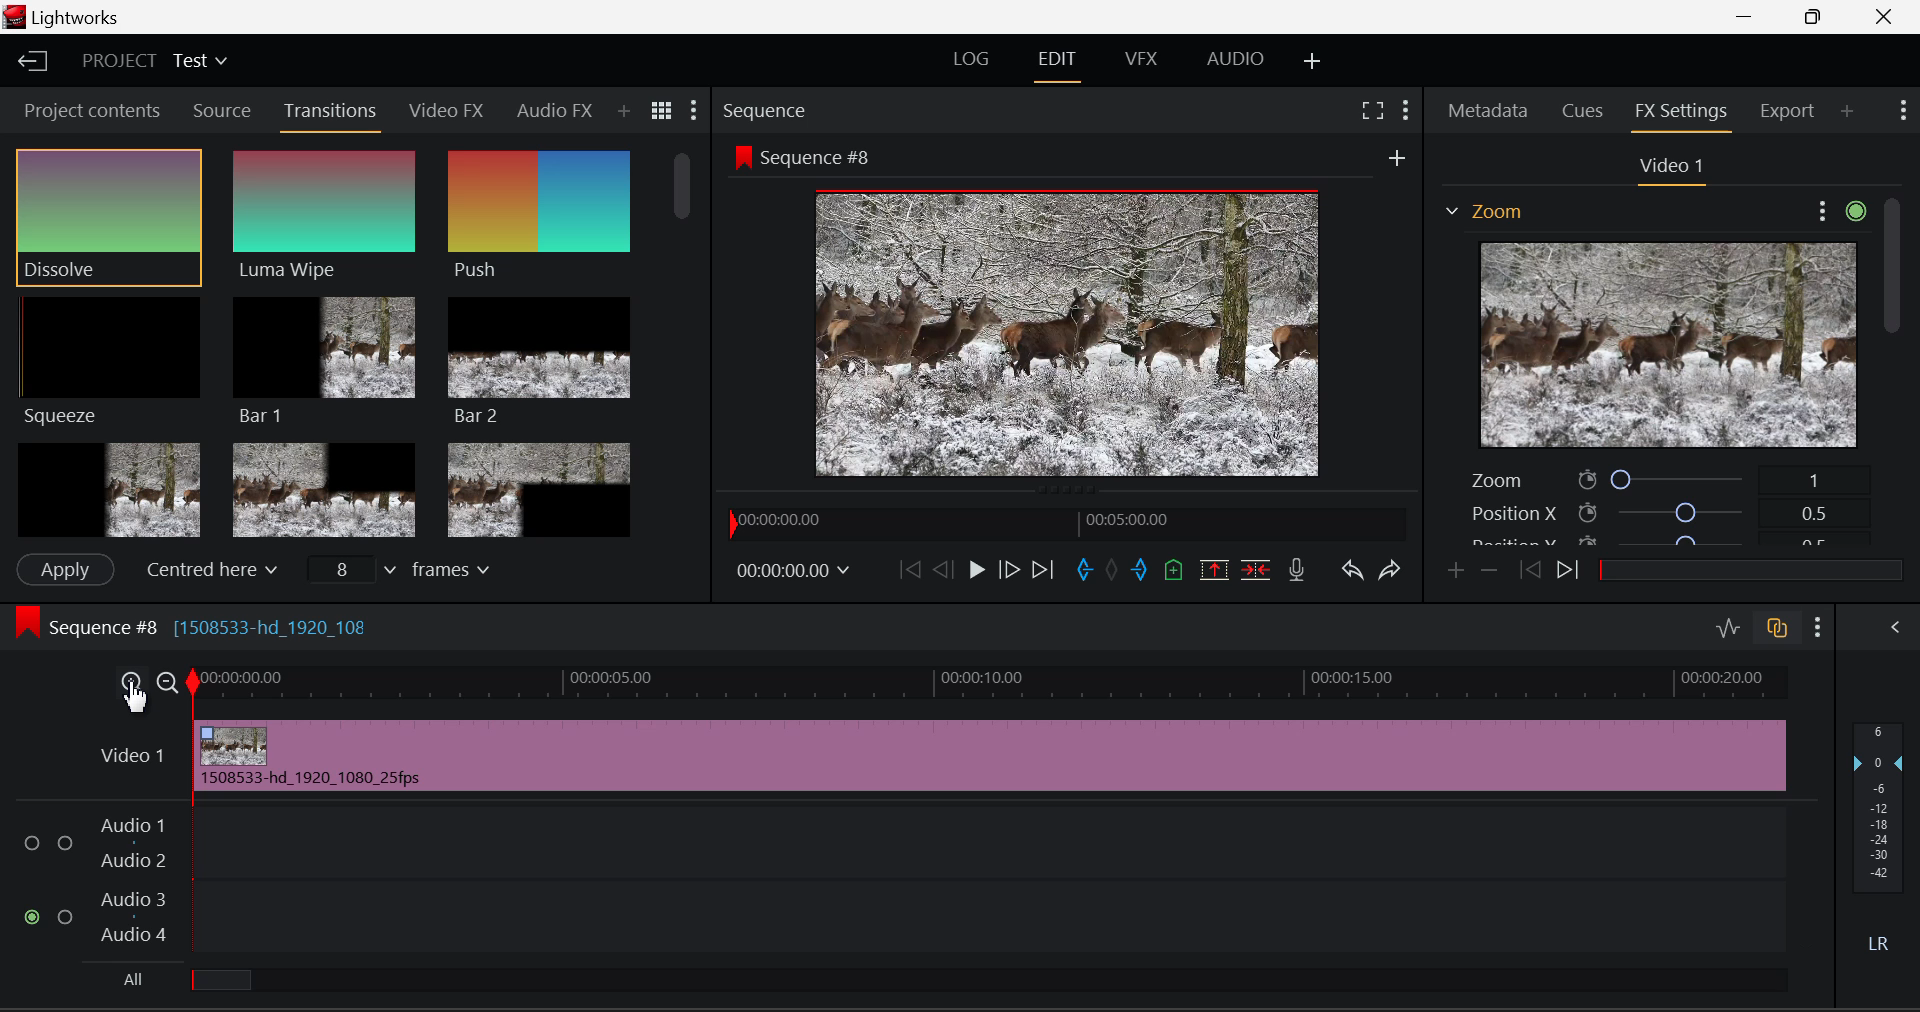 This screenshot has height=1012, width=1920. Describe the element at coordinates (790, 571) in the screenshot. I see `Frame Time` at that location.